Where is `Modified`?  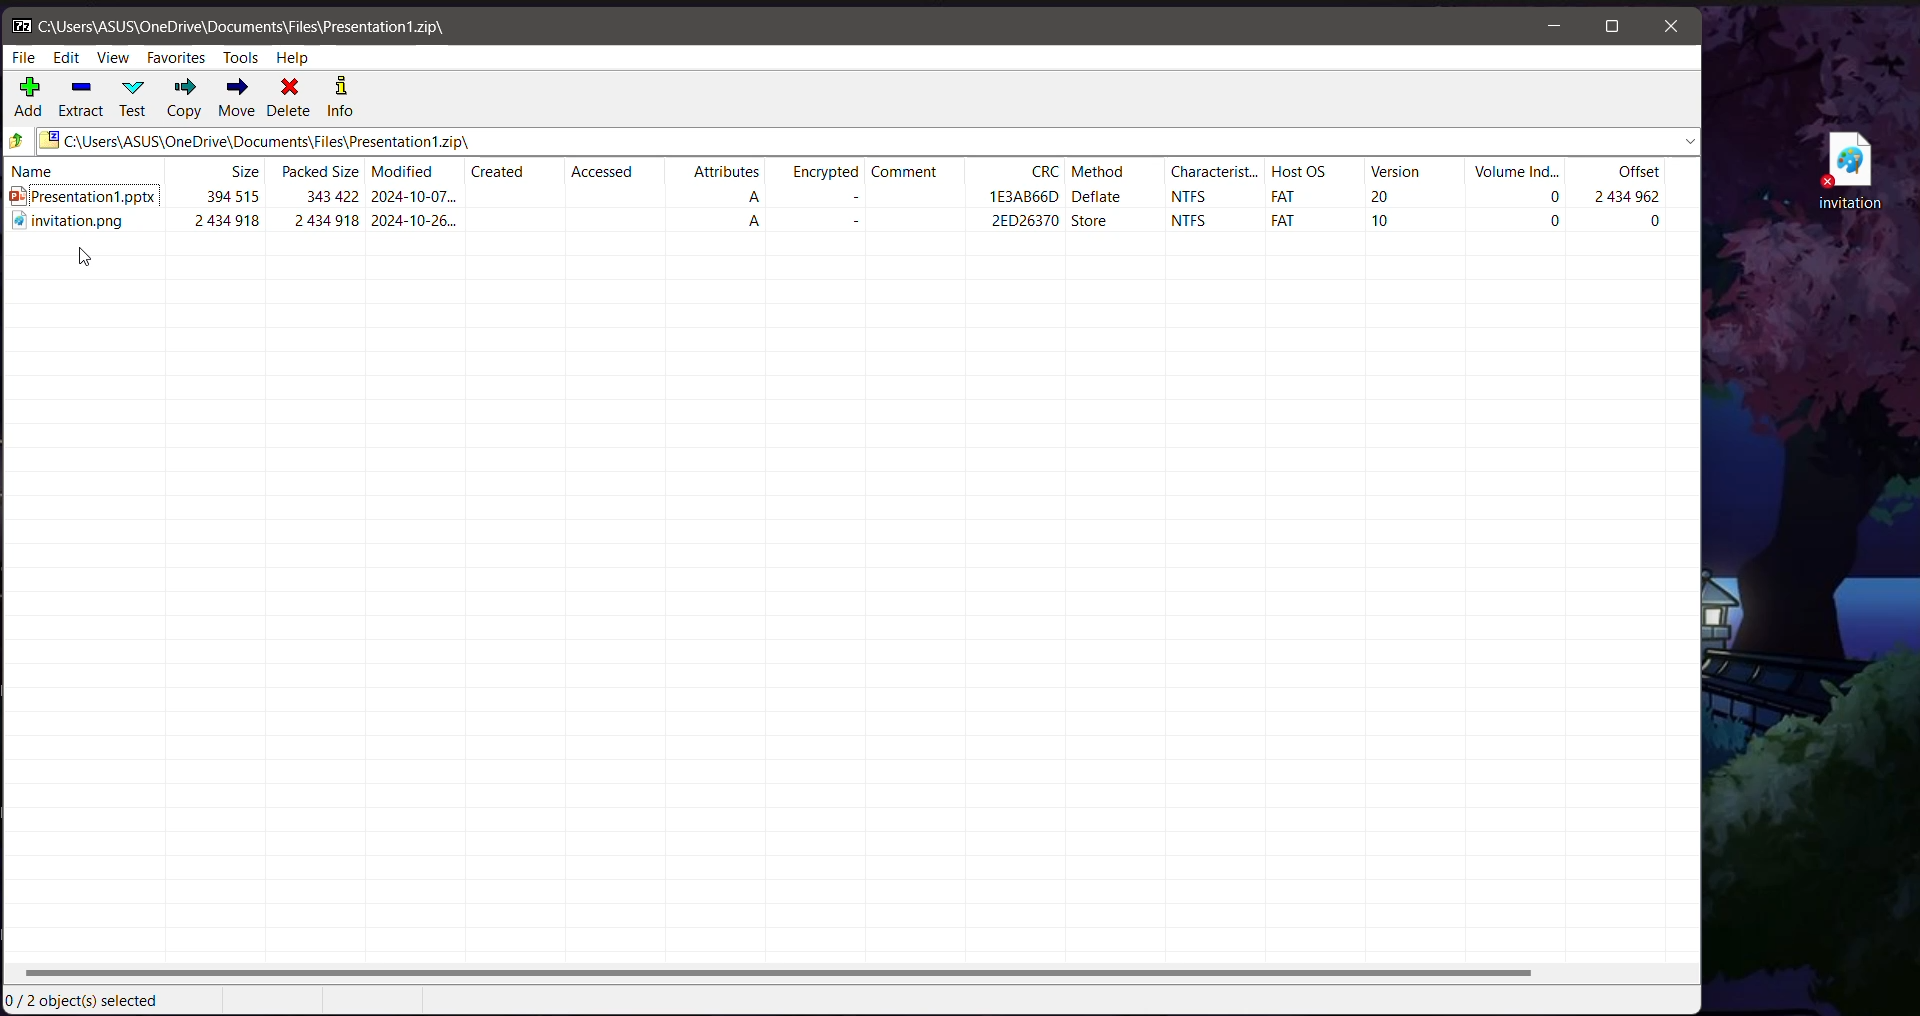 Modified is located at coordinates (415, 170).